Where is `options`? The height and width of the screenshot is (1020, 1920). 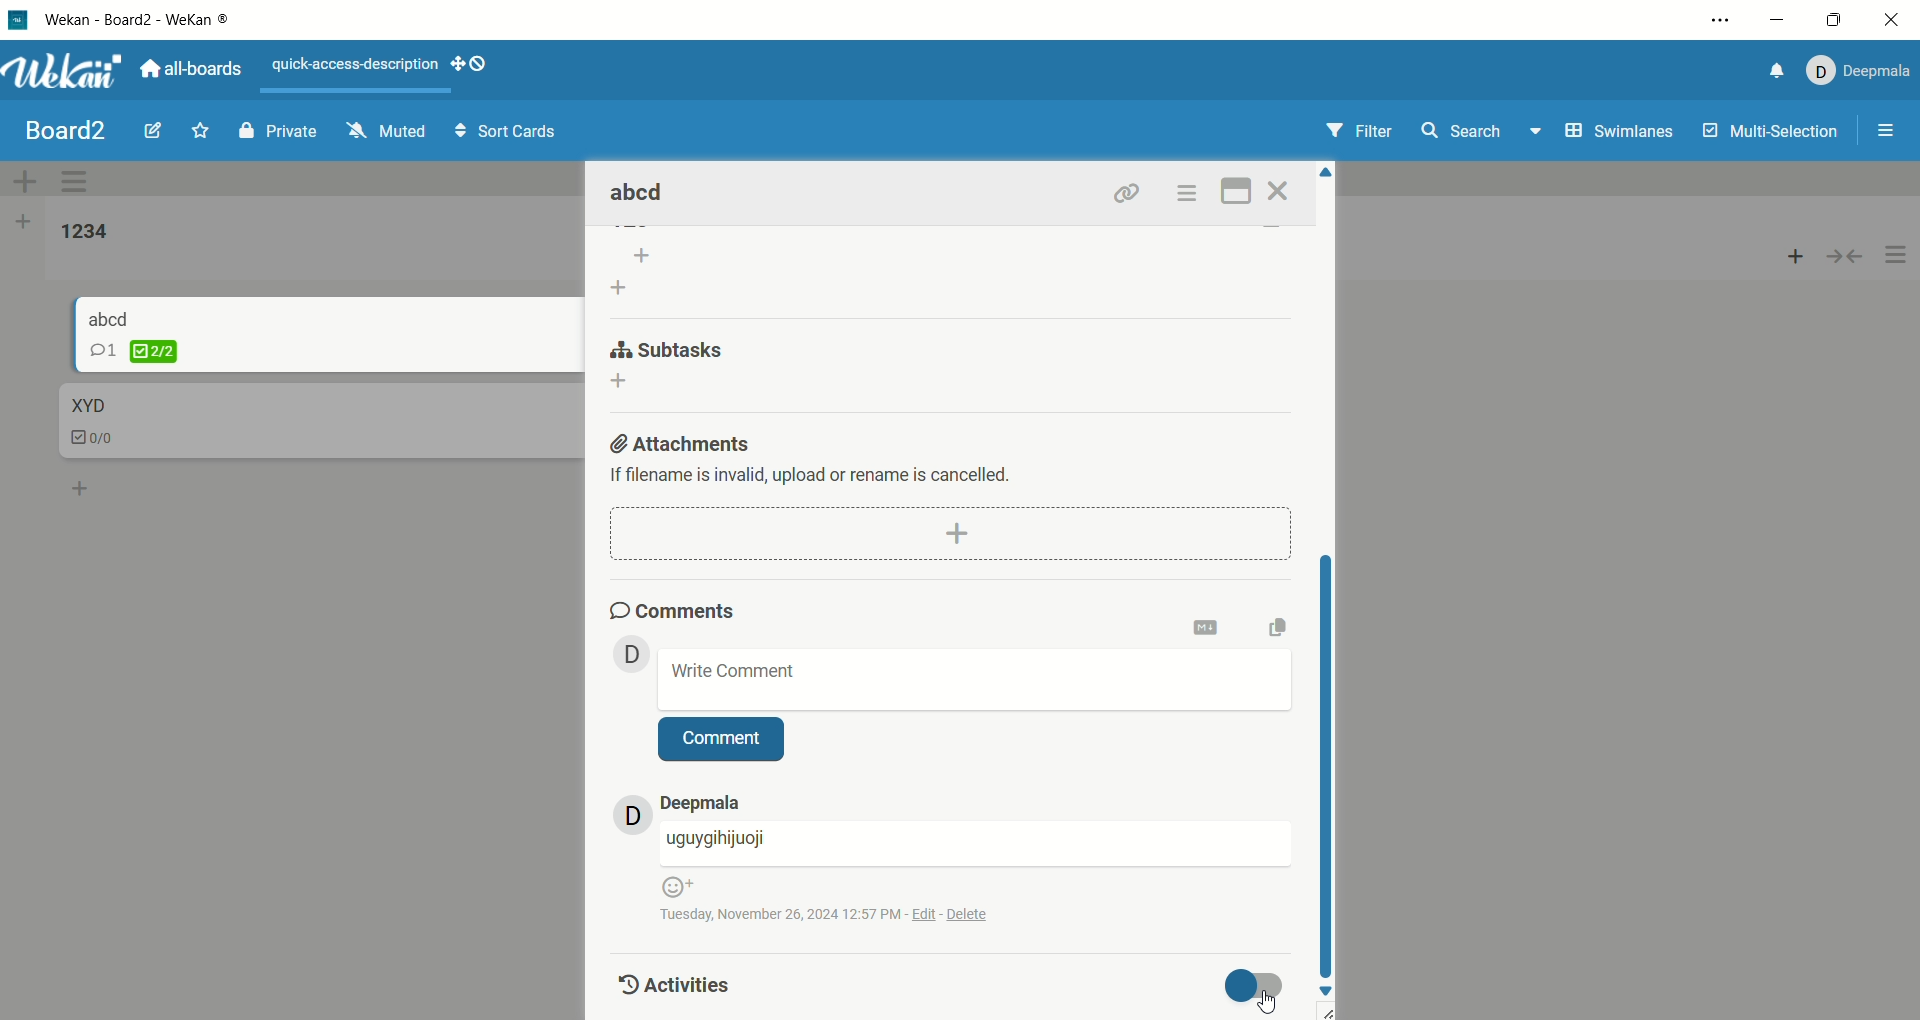
options is located at coordinates (1888, 133).